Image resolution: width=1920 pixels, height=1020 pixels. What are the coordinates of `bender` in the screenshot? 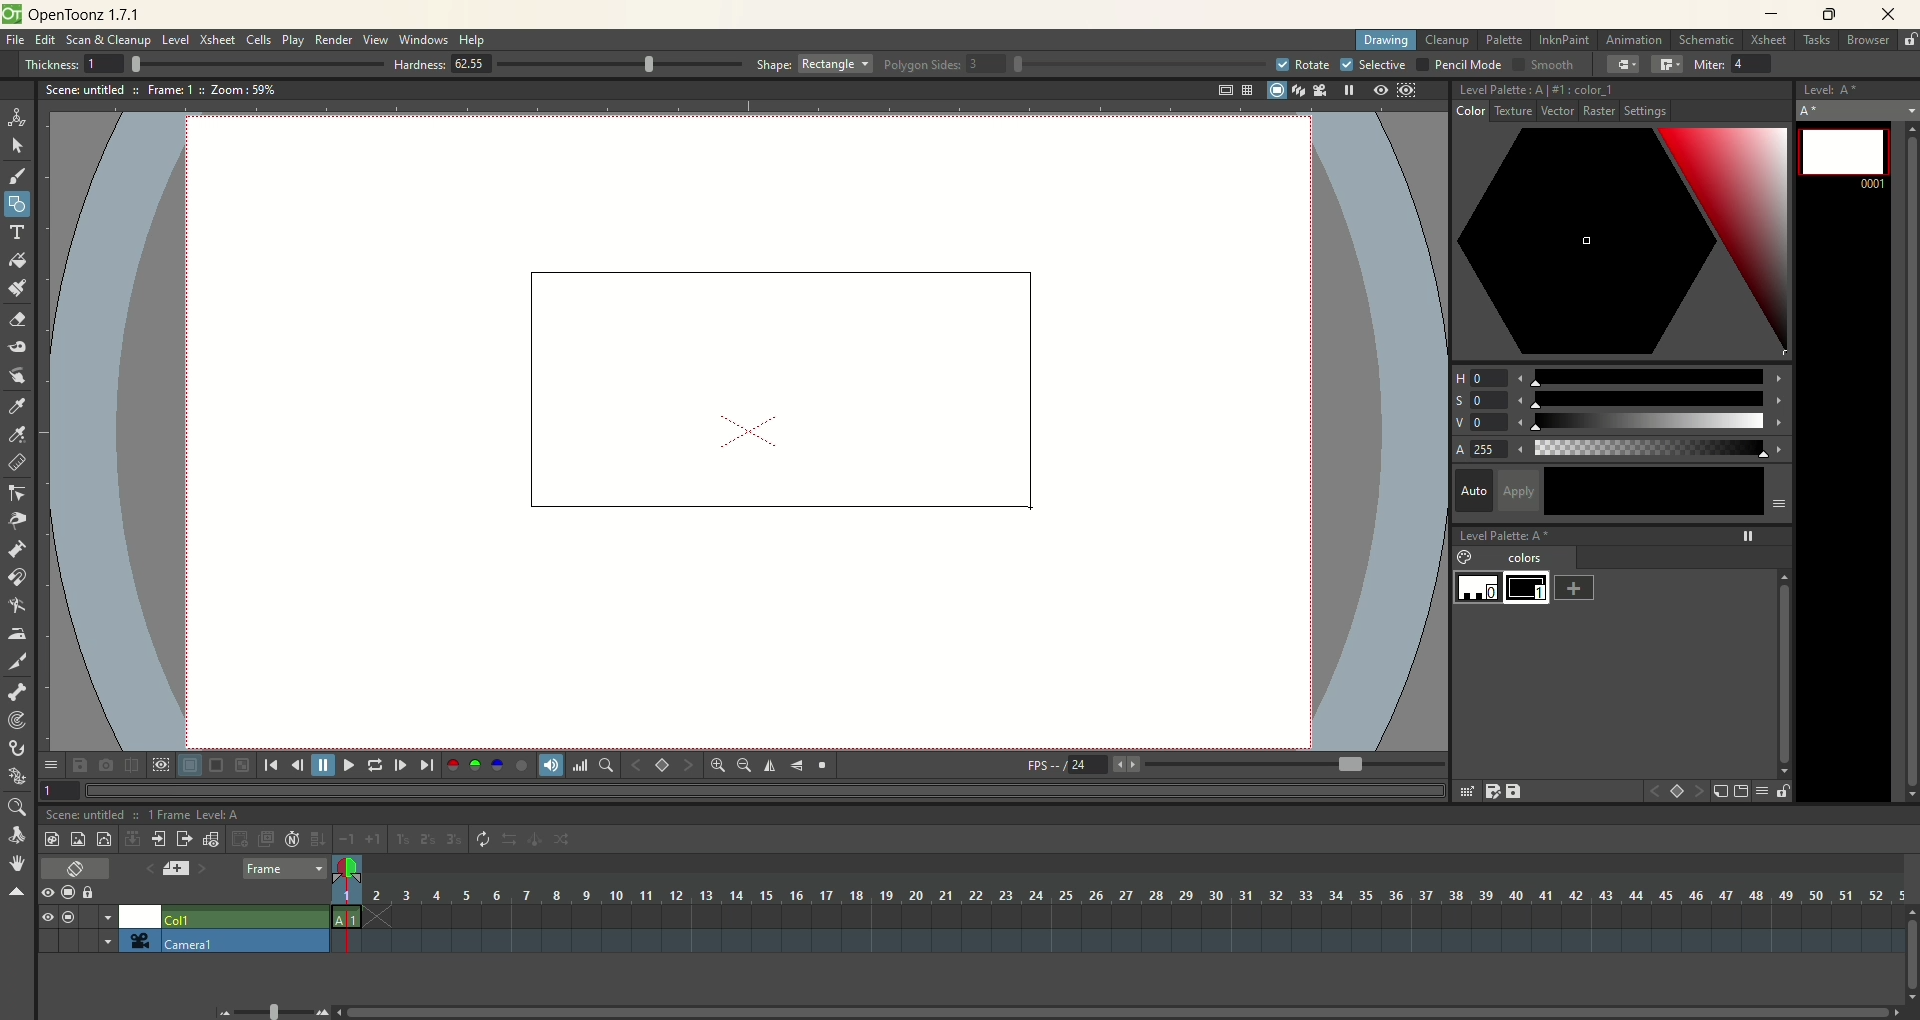 It's located at (16, 608).